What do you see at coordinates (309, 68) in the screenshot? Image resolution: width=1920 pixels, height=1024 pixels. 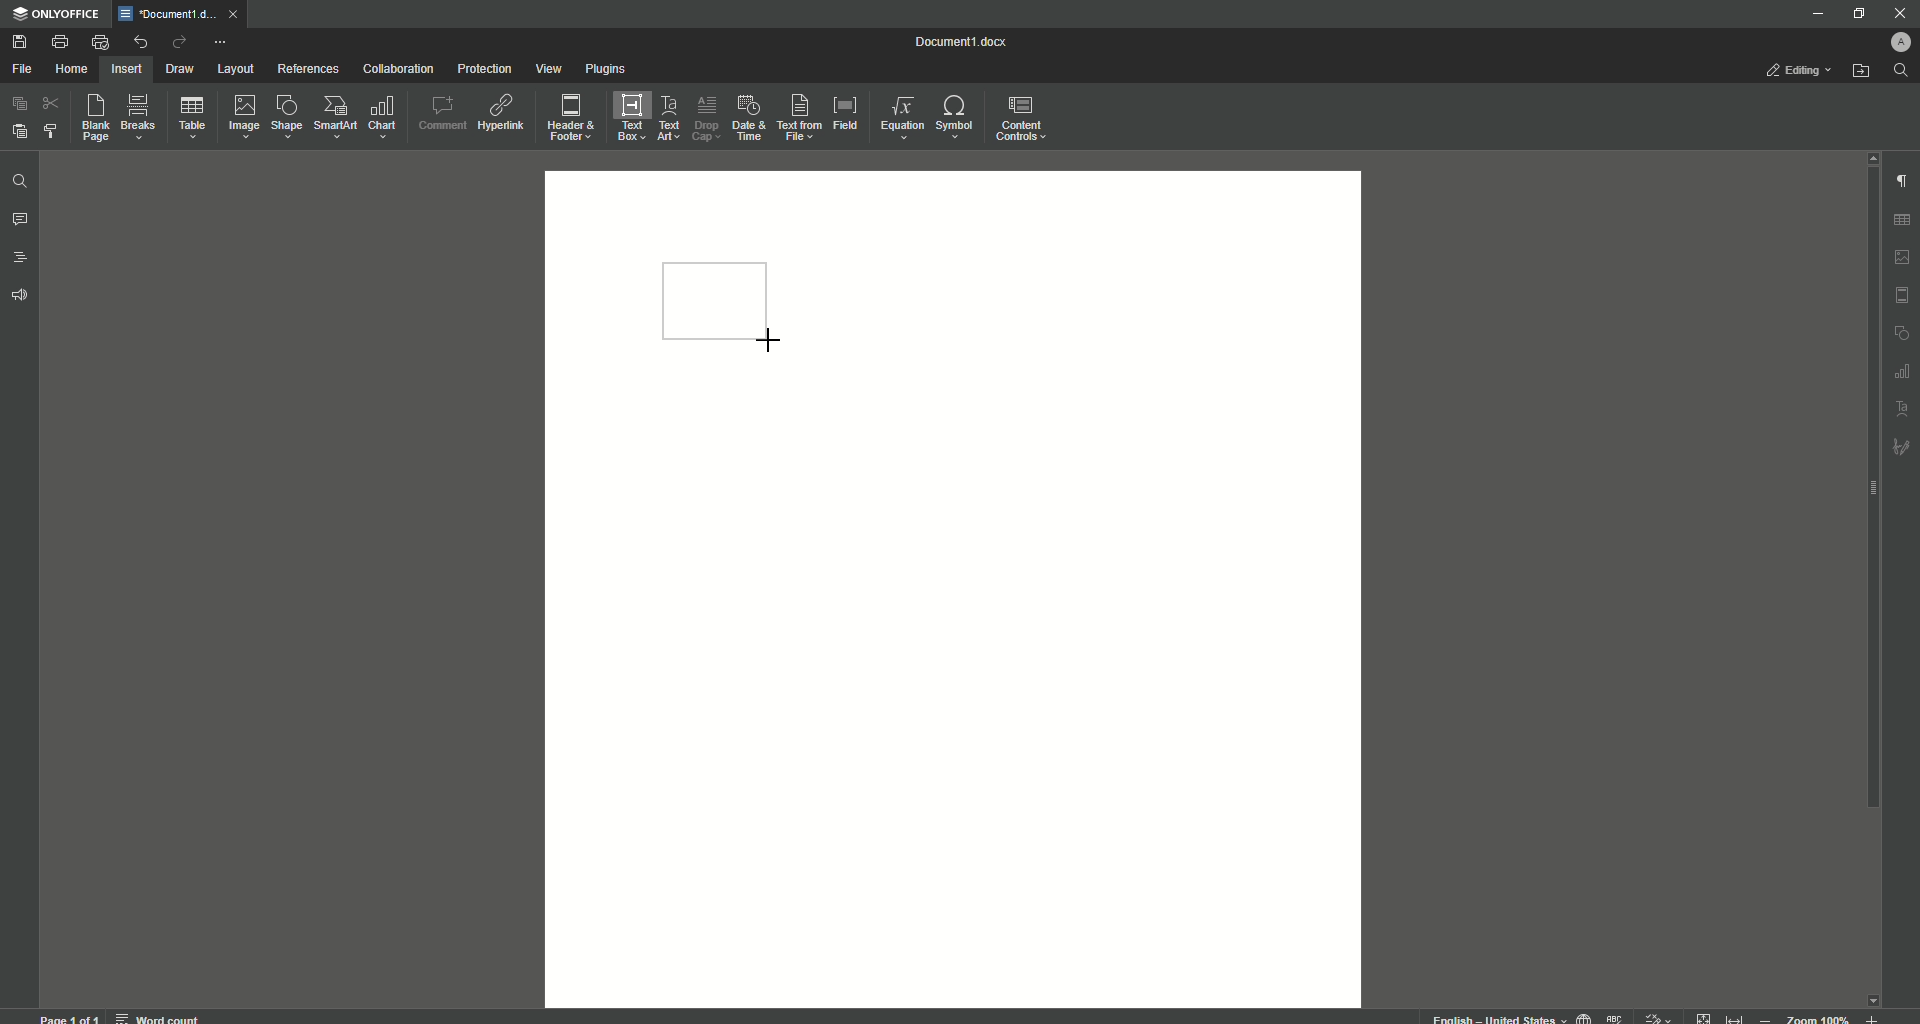 I see `References` at bounding box center [309, 68].